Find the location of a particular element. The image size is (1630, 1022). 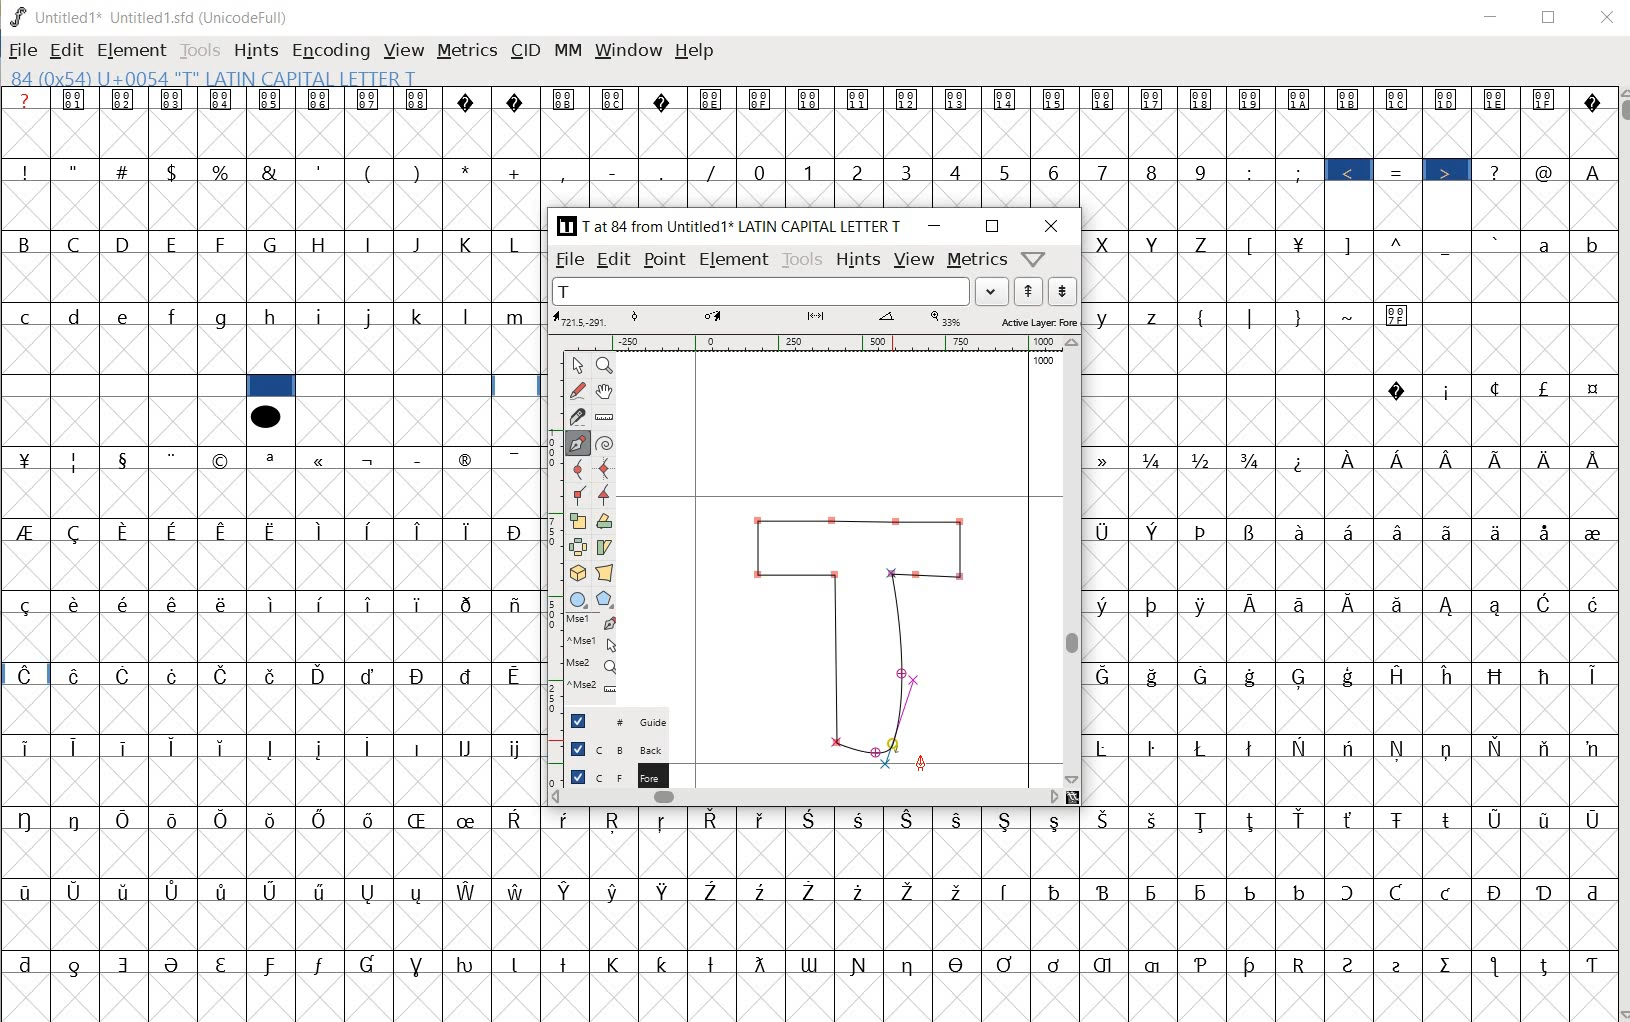

Symbol is located at coordinates (470, 529).